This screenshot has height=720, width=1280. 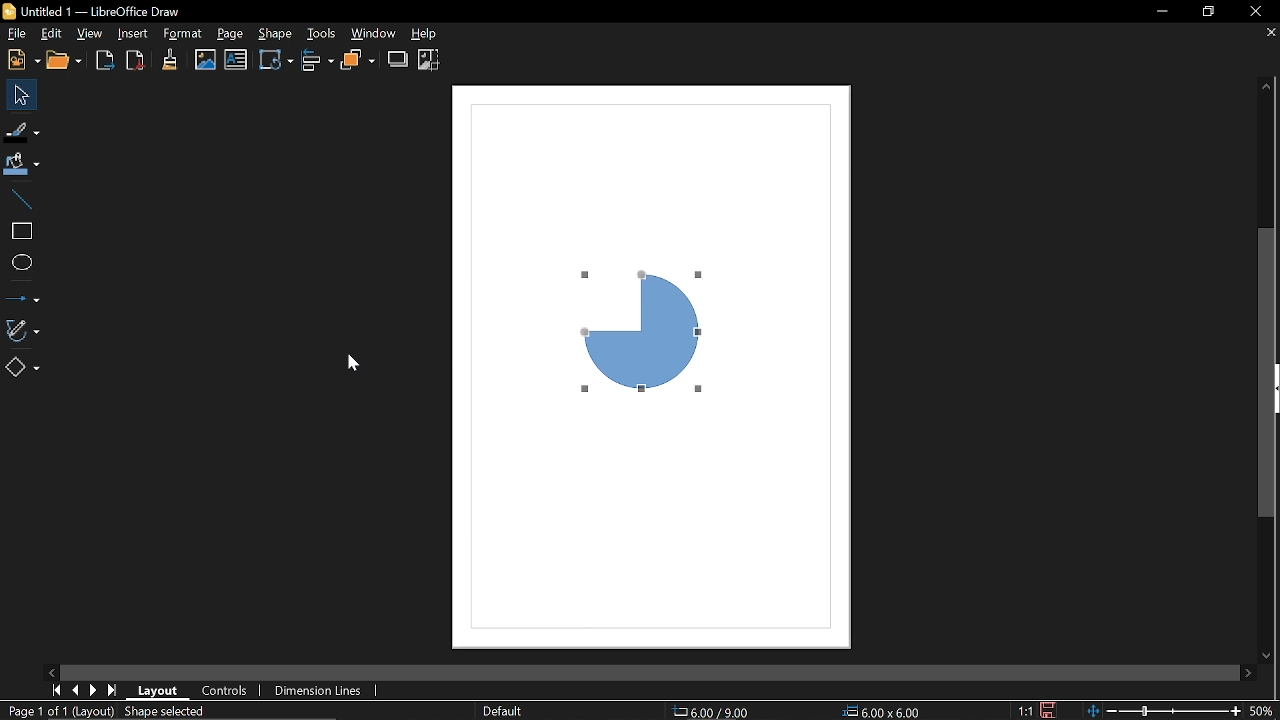 What do you see at coordinates (1026, 711) in the screenshot?
I see `Scaling factor` at bounding box center [1026, 711].